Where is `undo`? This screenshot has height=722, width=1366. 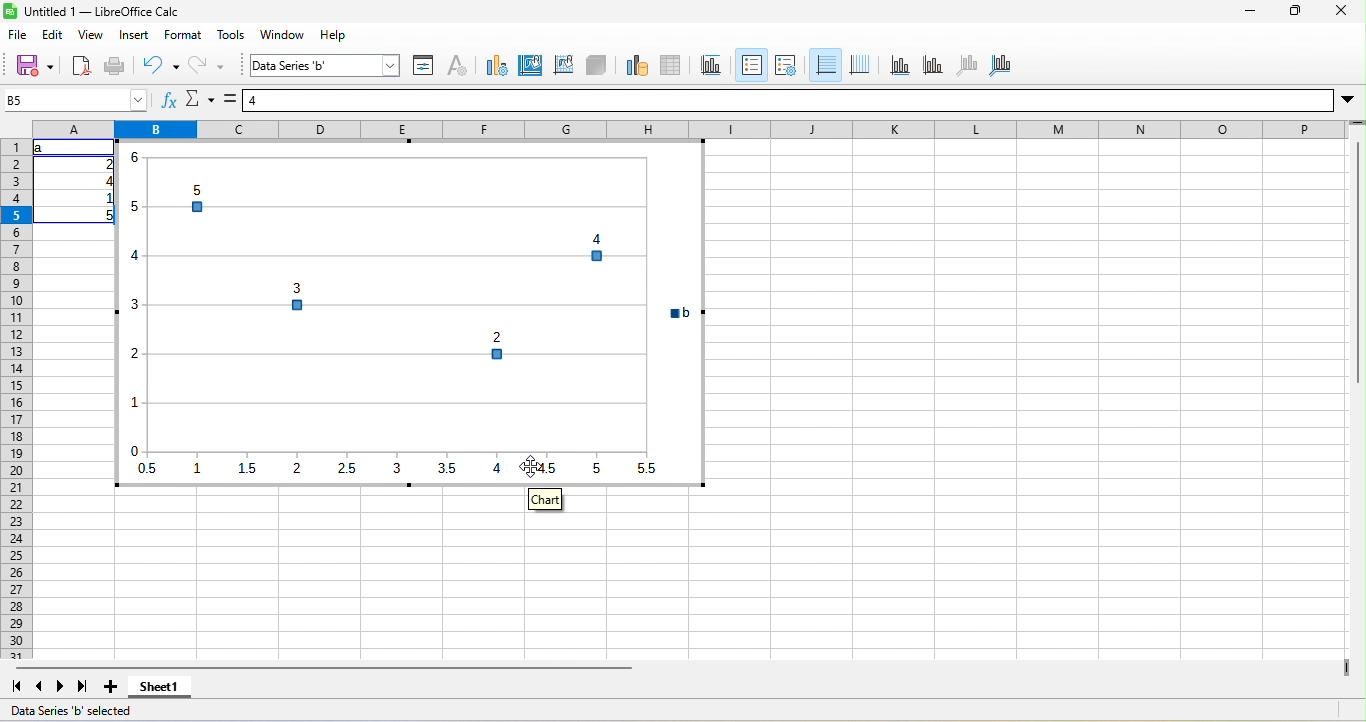
undo is located at coordinates (159, 66).